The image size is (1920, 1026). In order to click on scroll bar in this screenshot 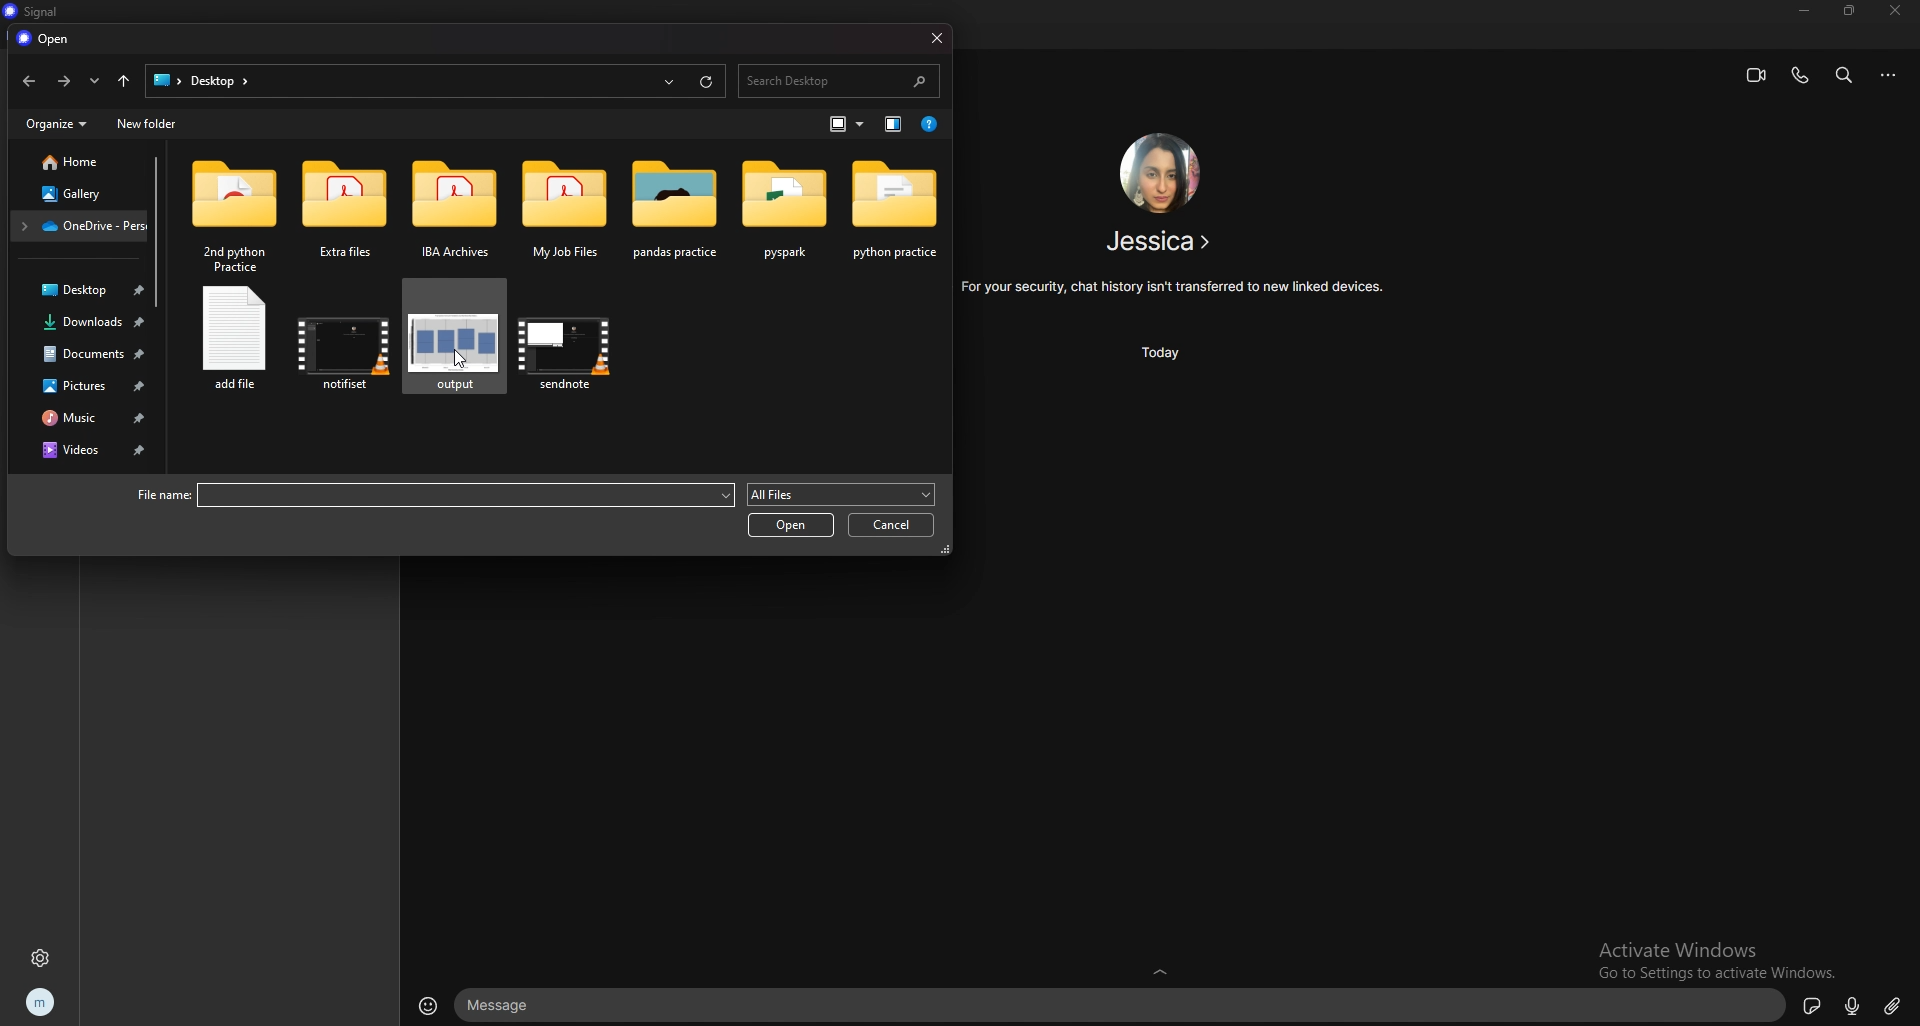, I will do `click(161, 231)`.